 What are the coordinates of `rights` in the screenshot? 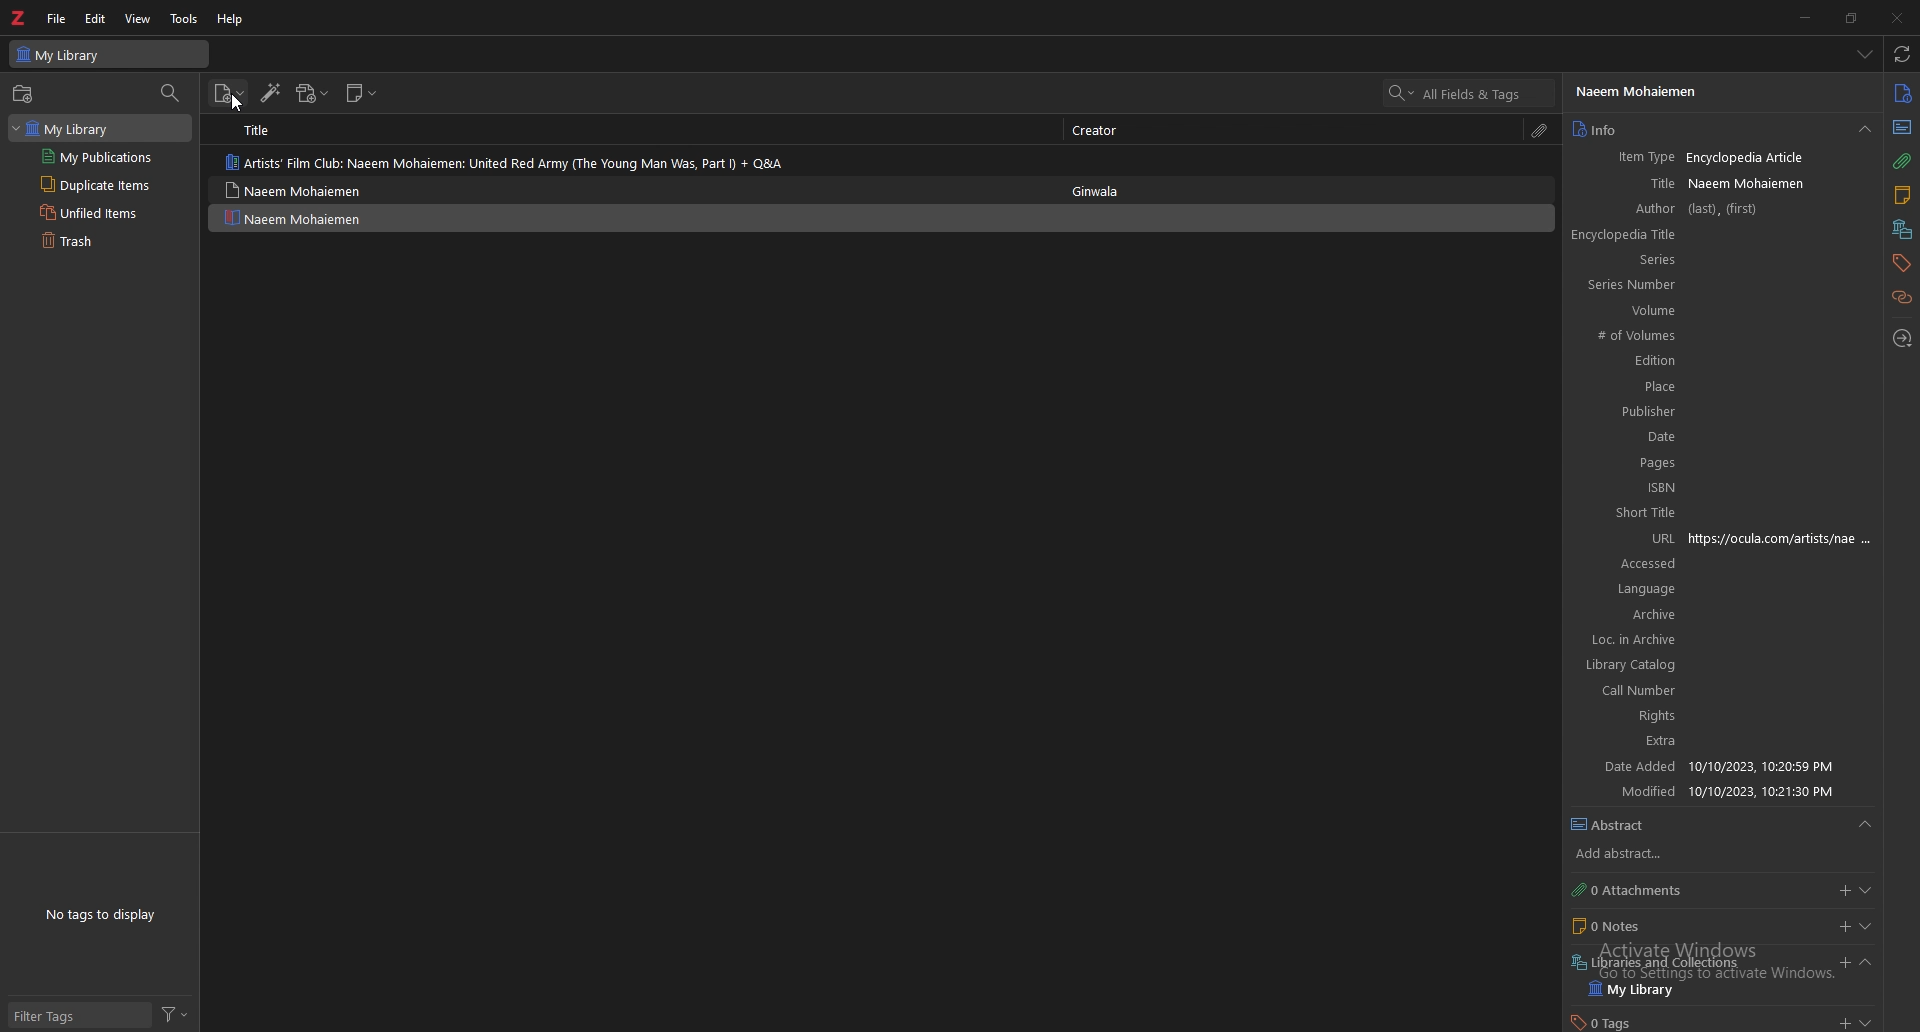 It's located at (1628, 716).